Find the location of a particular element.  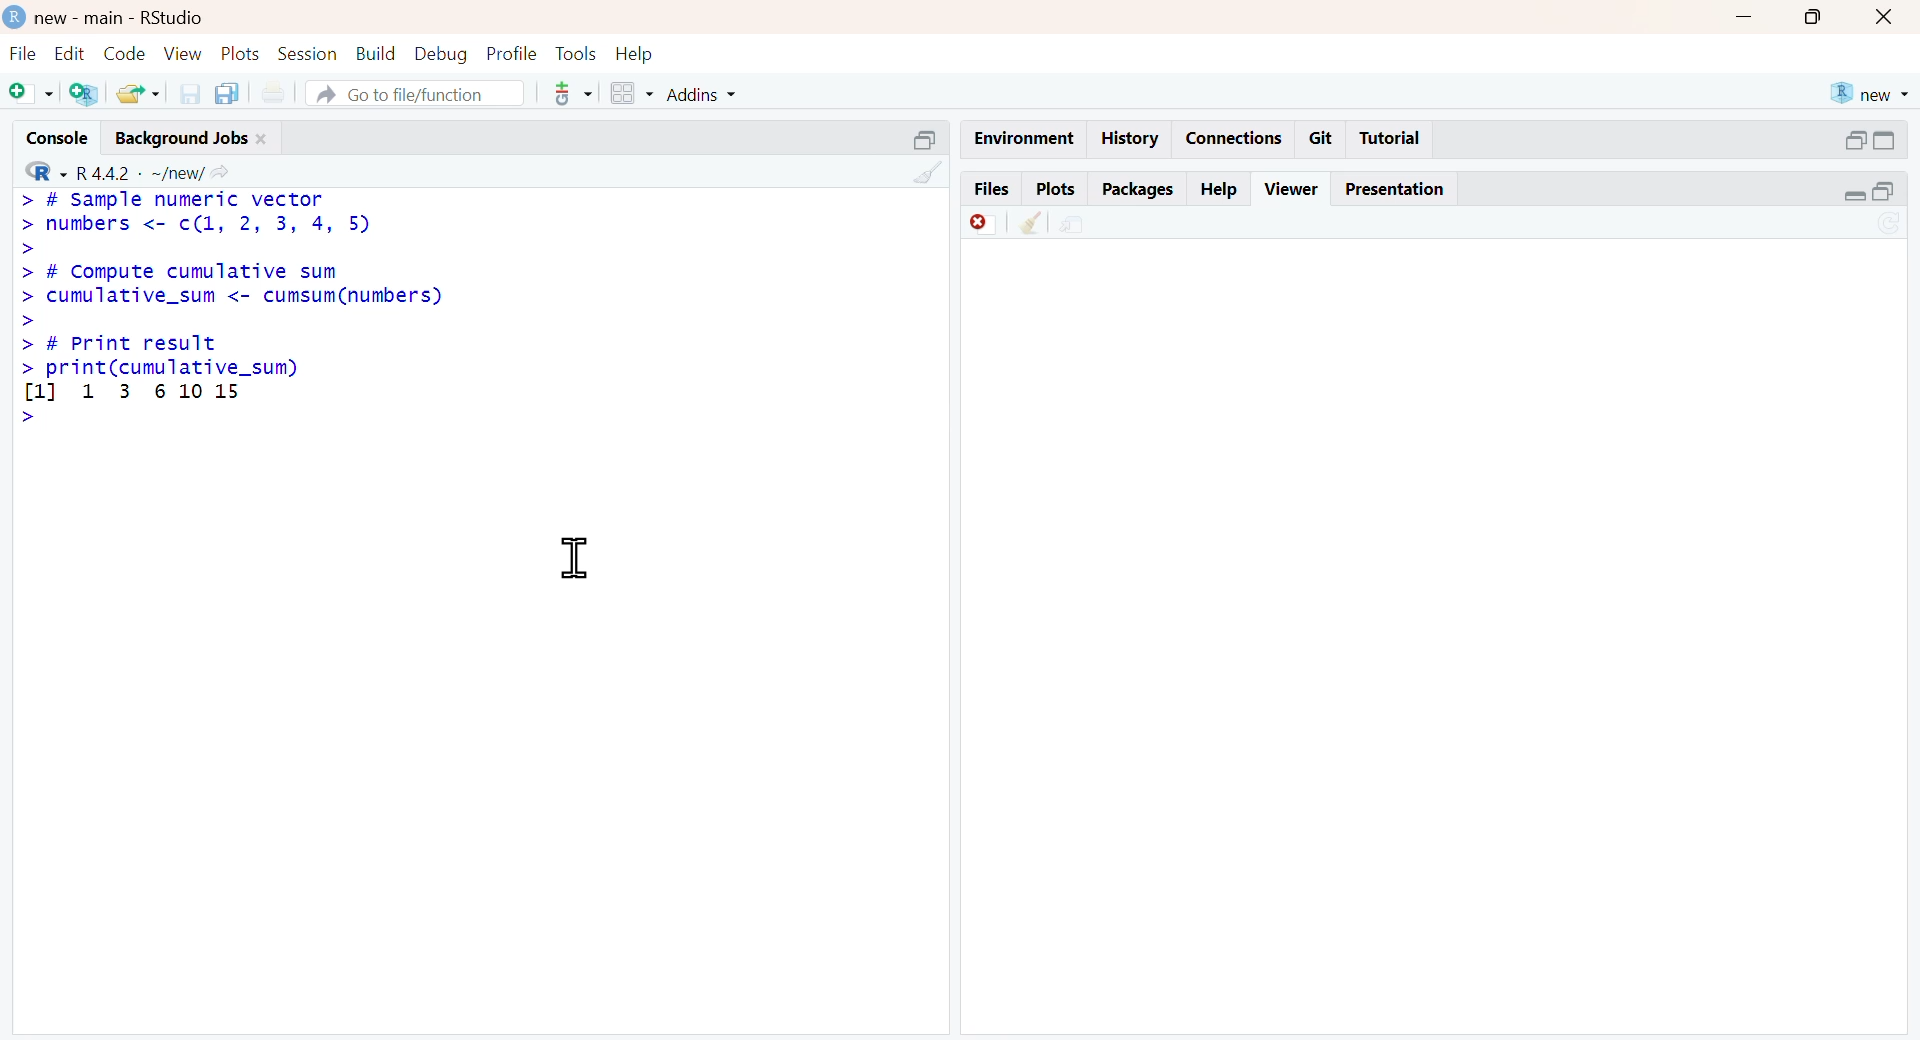

expand/collapse is located at coordinates (1853, 195).